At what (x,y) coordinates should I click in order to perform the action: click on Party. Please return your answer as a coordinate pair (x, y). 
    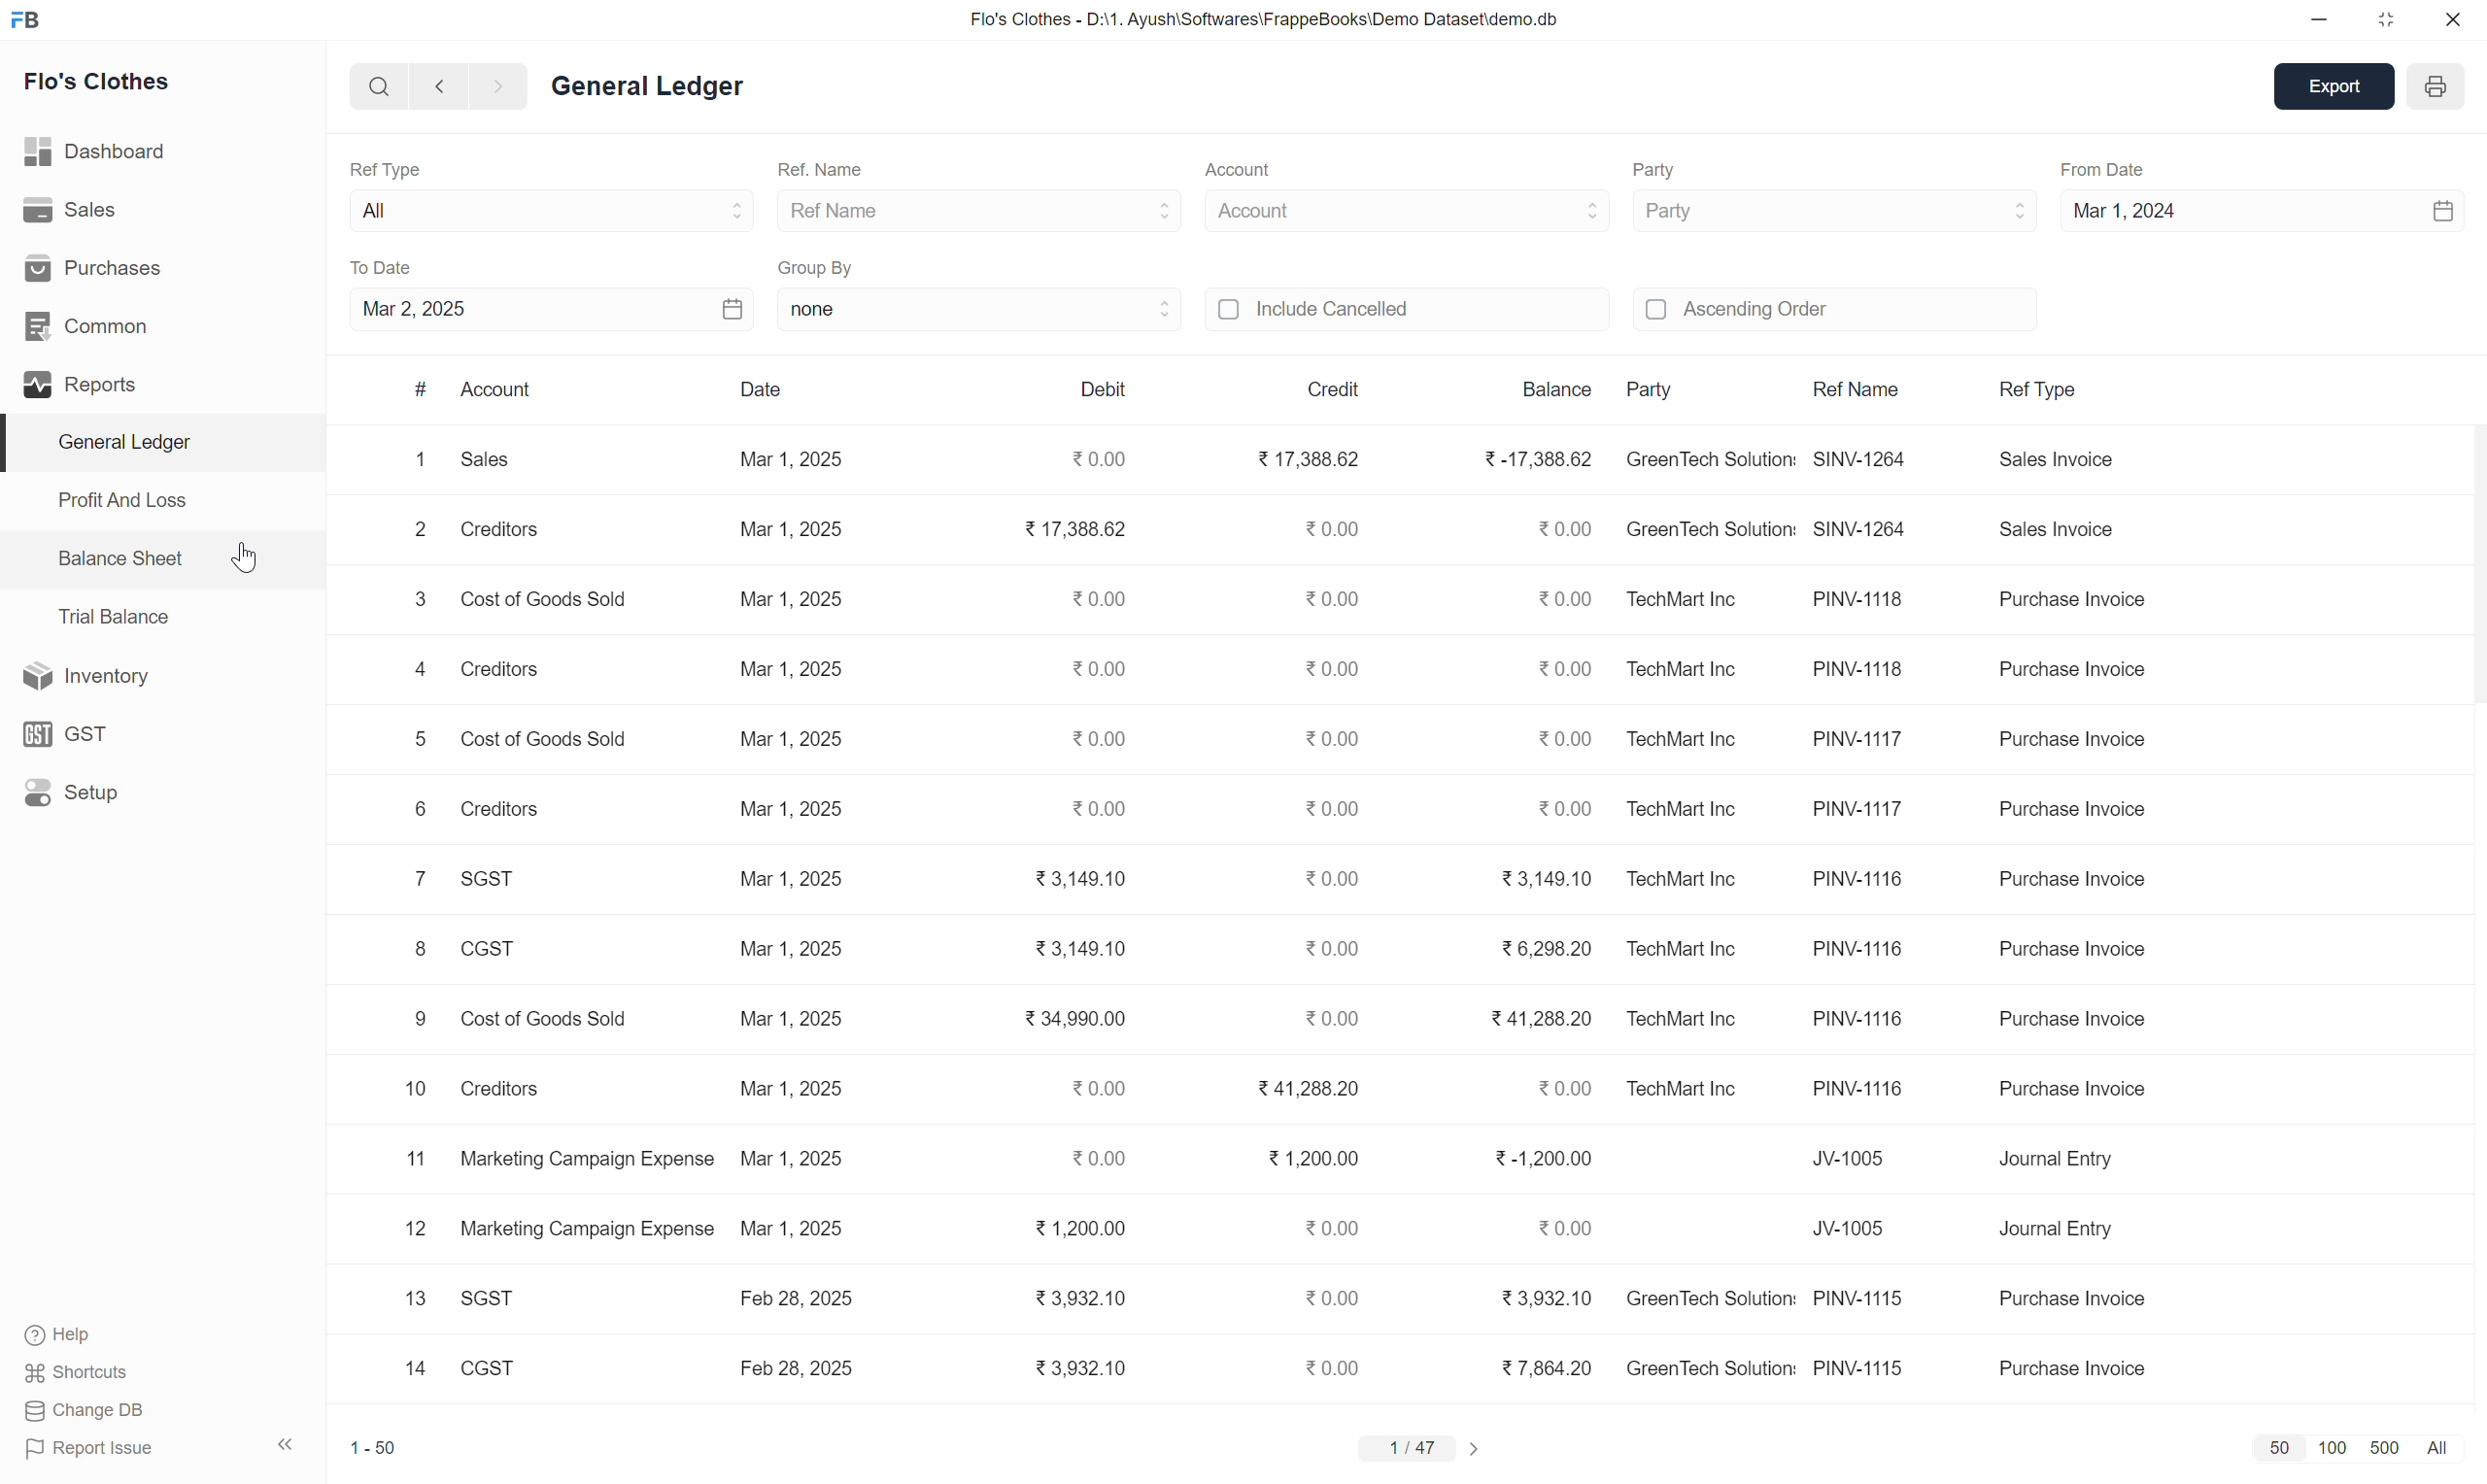
    Looking at the image, I should click on (1833, 209).